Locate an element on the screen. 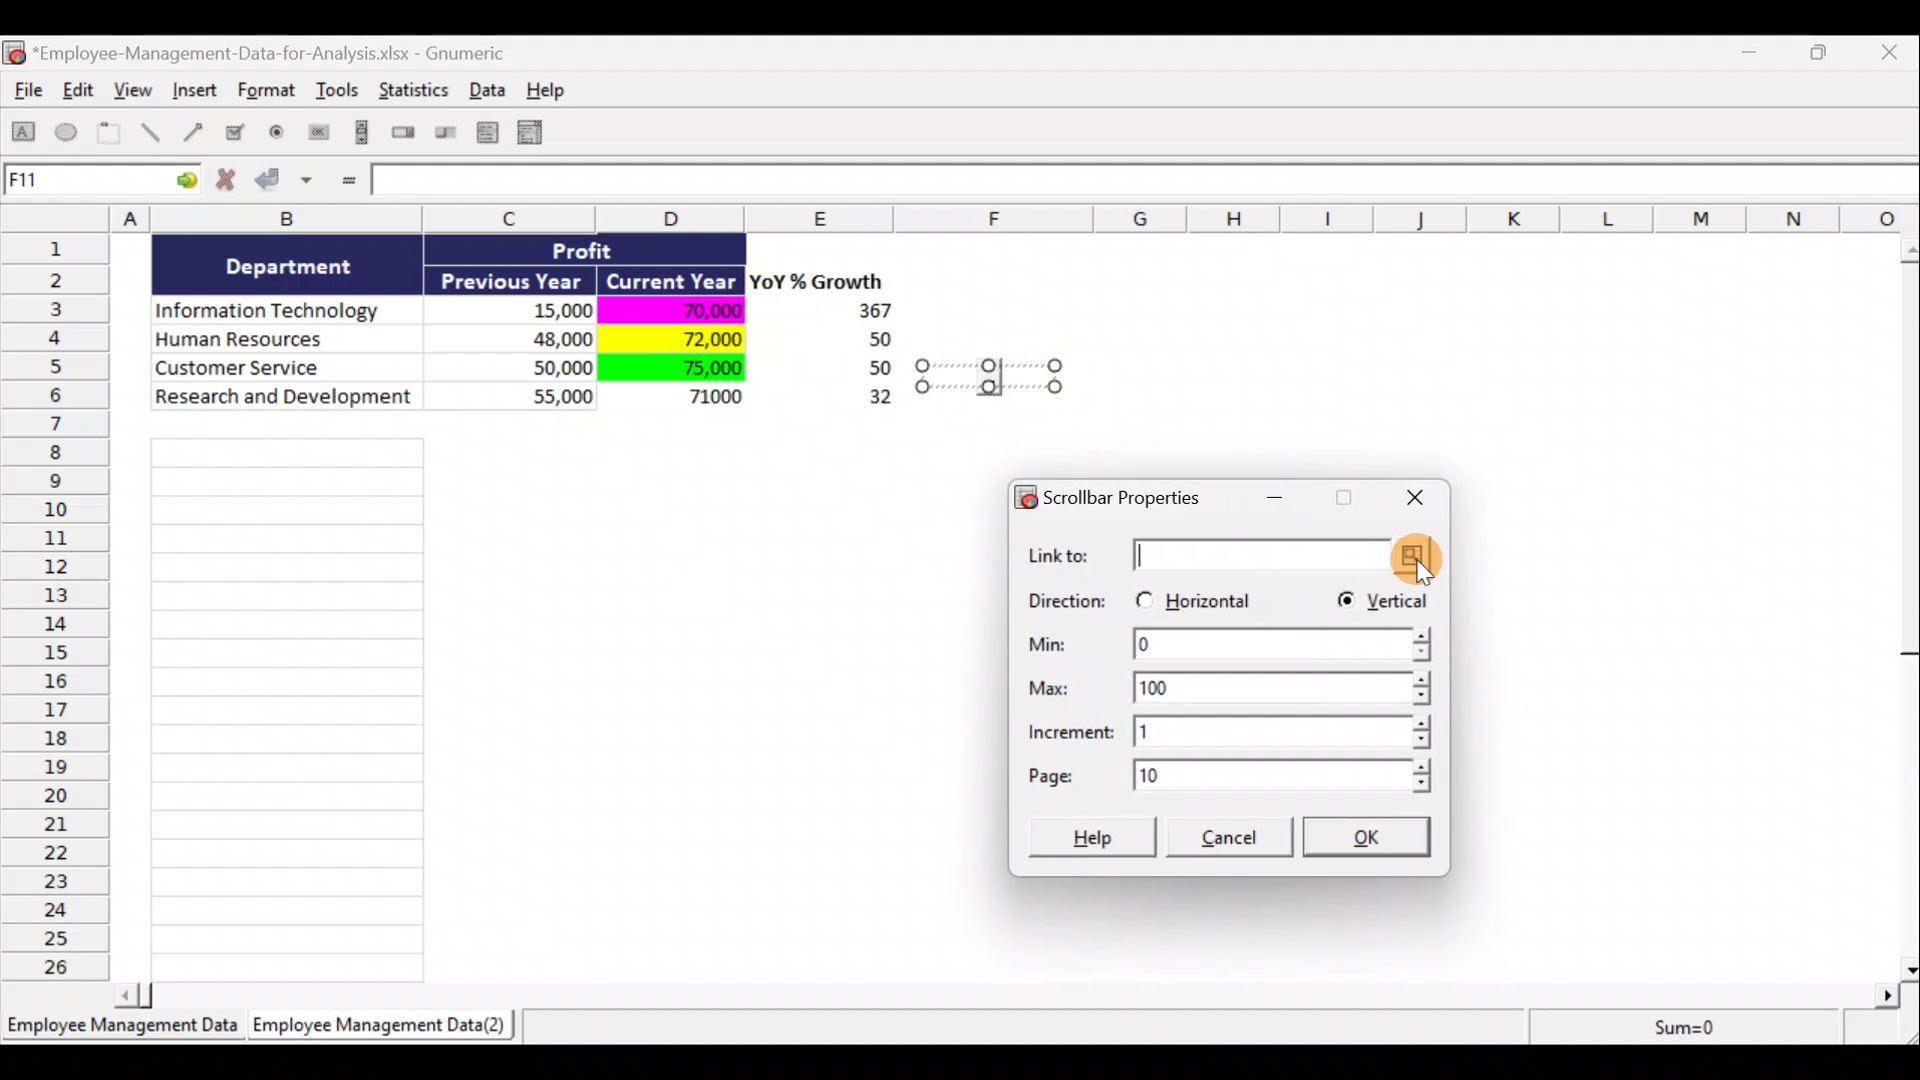 The image size is (1920, 1080). resize handle is located at coordinates (989, 375).